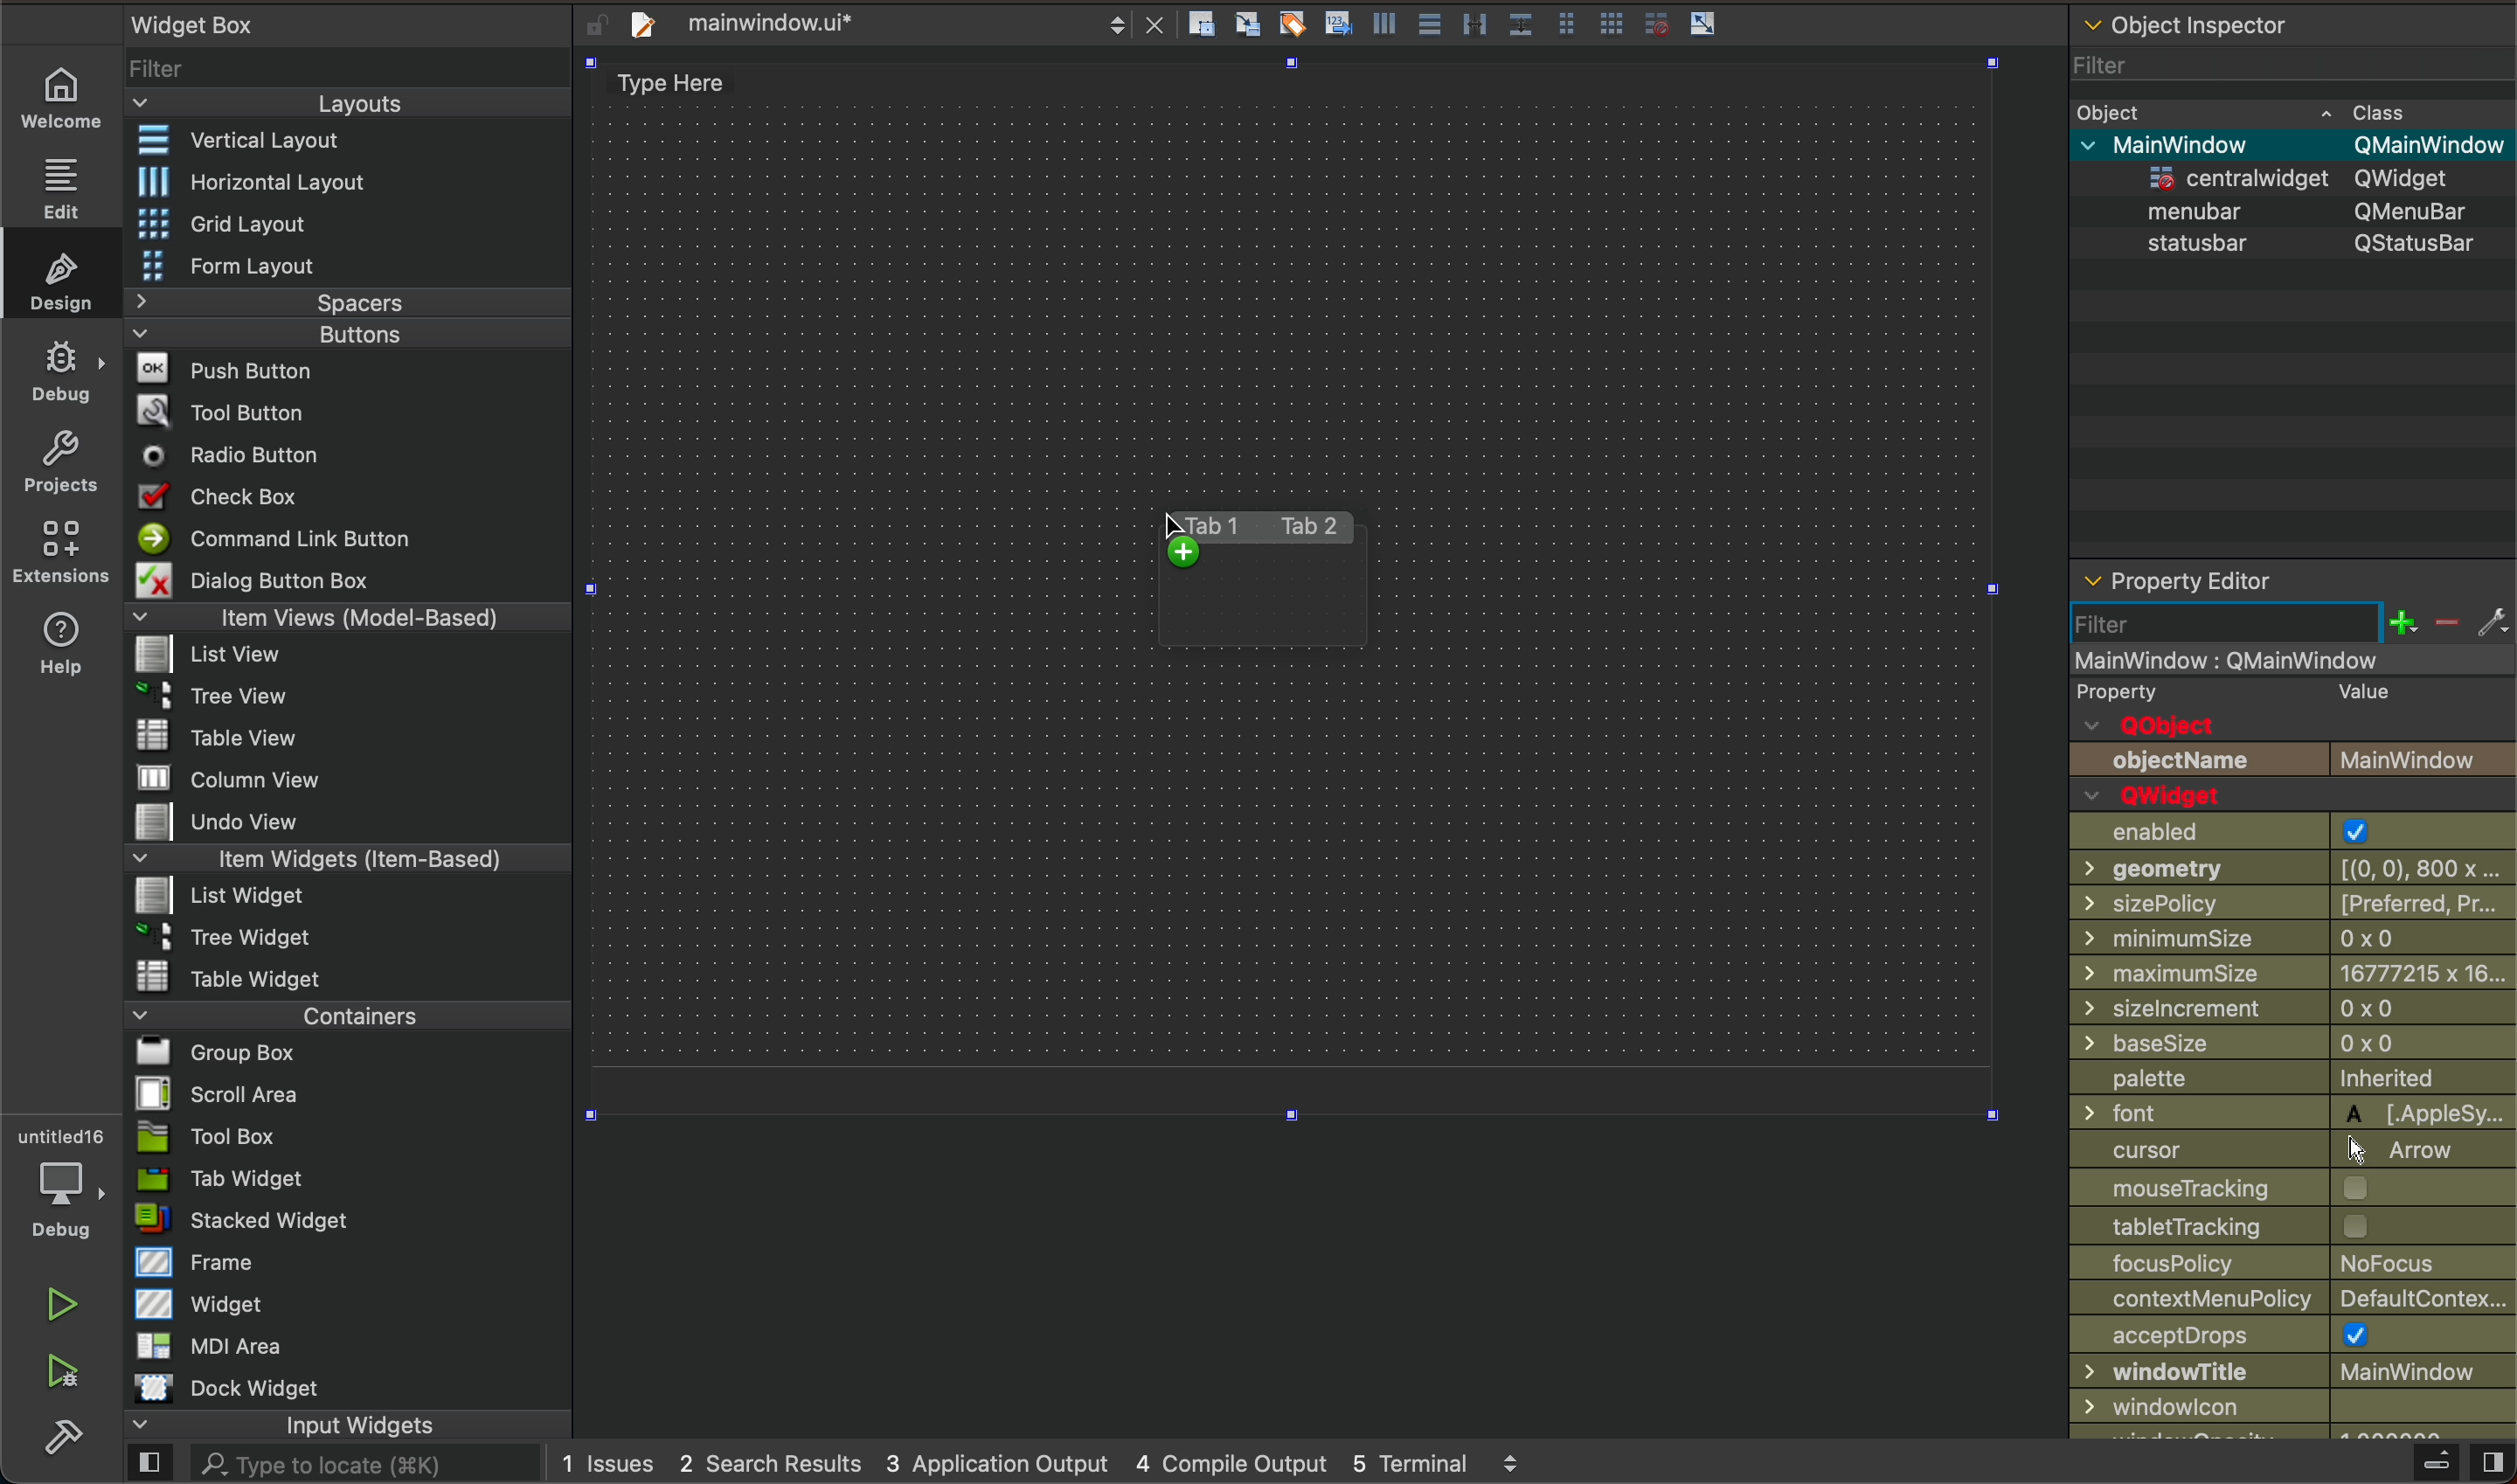 Image resolution: width=2517 pixels, height=1484 pixels. Describe the element at coordinates (74, 1373) in the screenshot. I see `run and debuh` at that location.